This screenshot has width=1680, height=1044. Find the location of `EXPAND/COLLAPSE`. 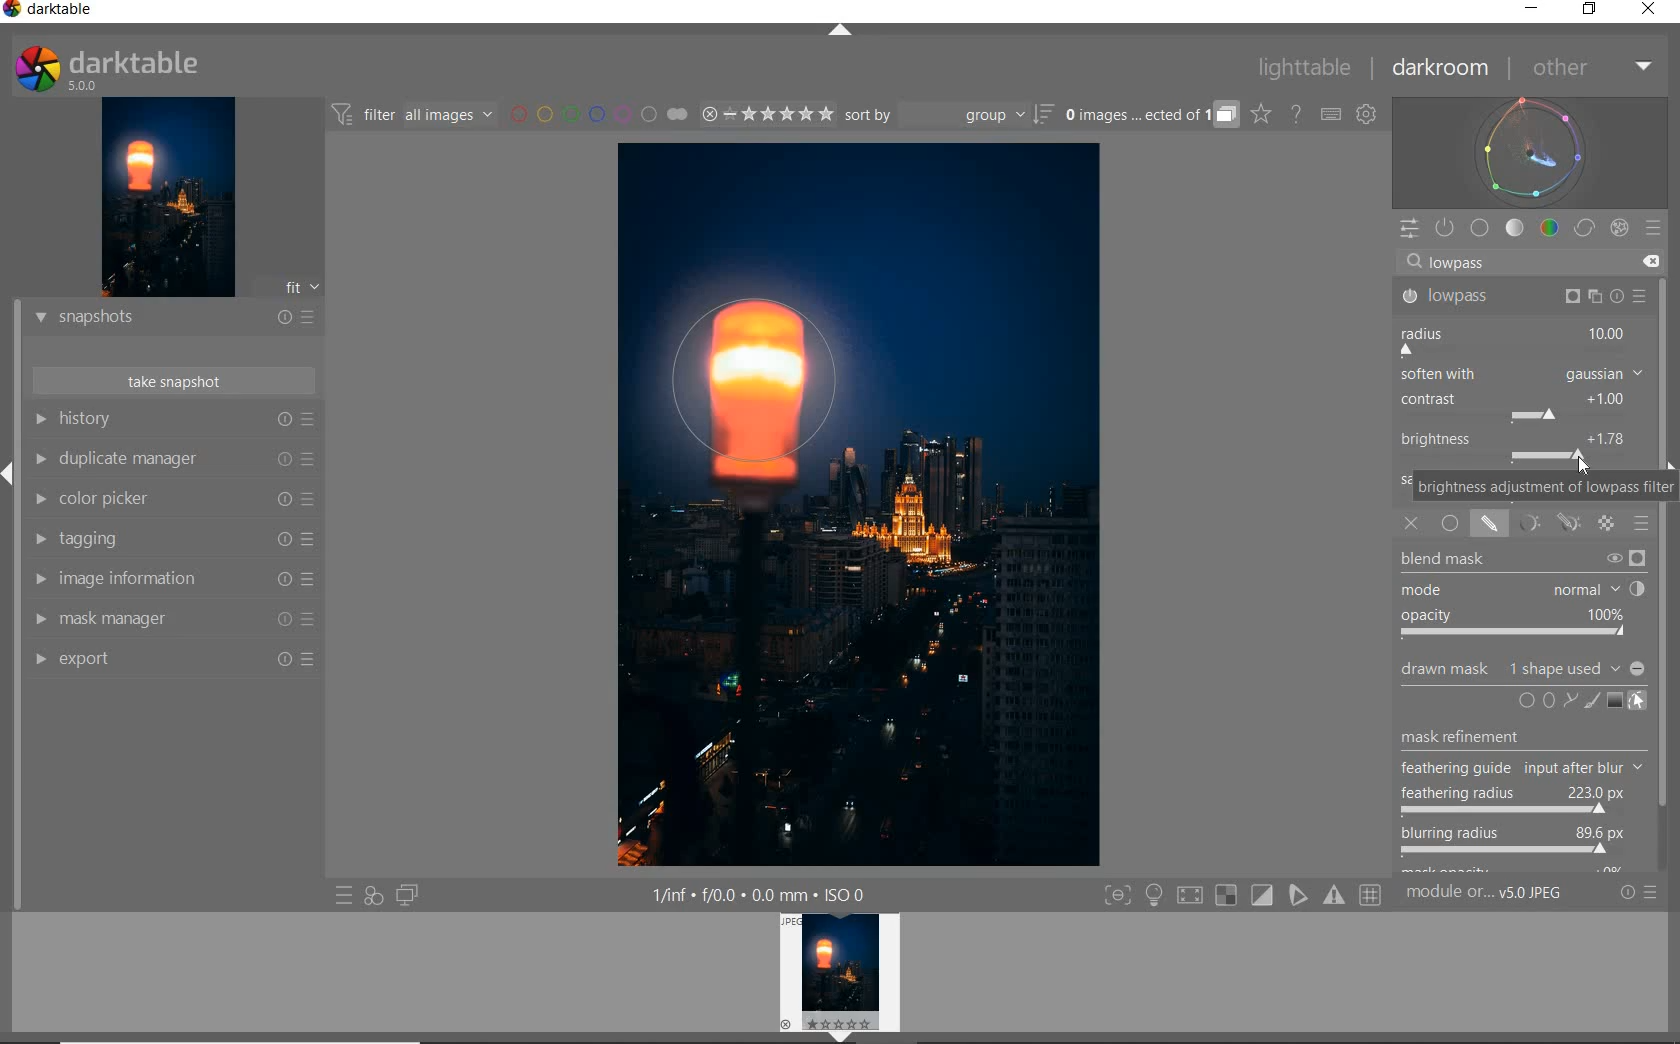

EXPAND/COLLAPSE is located at coordinates (10, 470).